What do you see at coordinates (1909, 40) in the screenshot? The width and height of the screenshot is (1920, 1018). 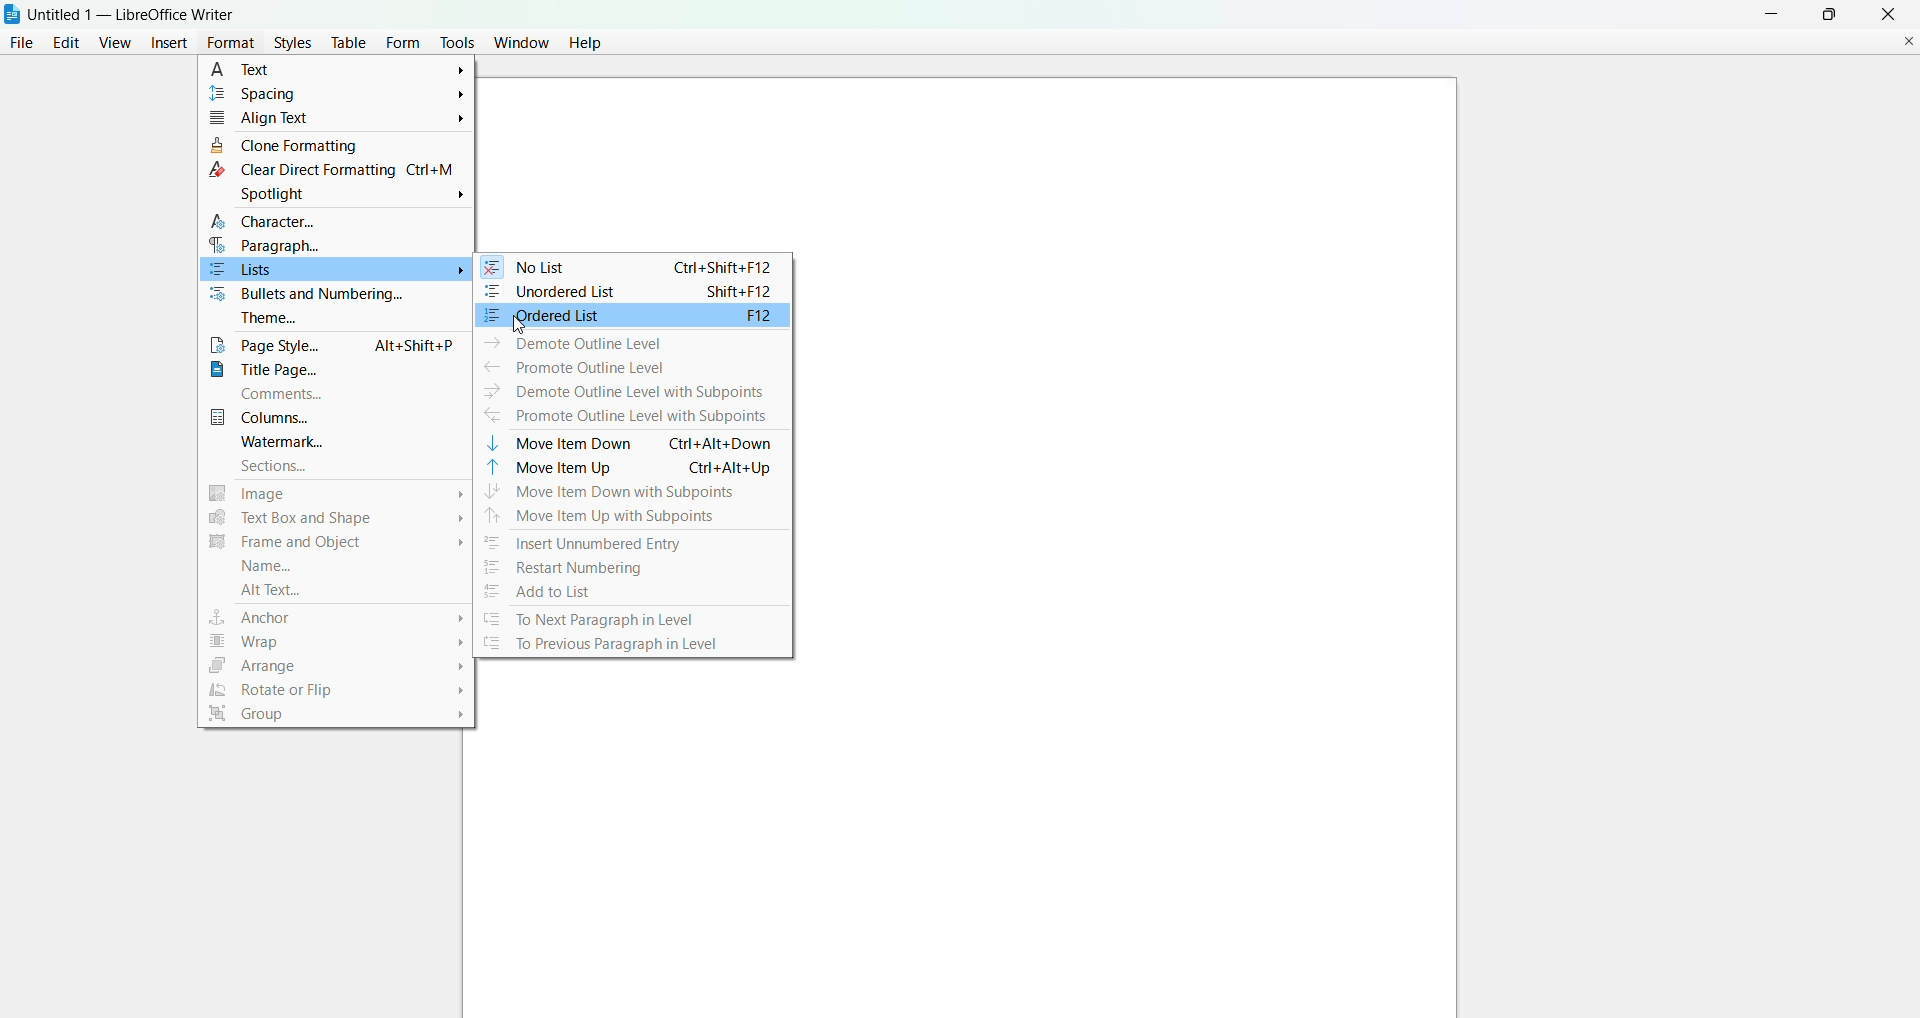 I see `close document` at bounding box center [1909, 40].